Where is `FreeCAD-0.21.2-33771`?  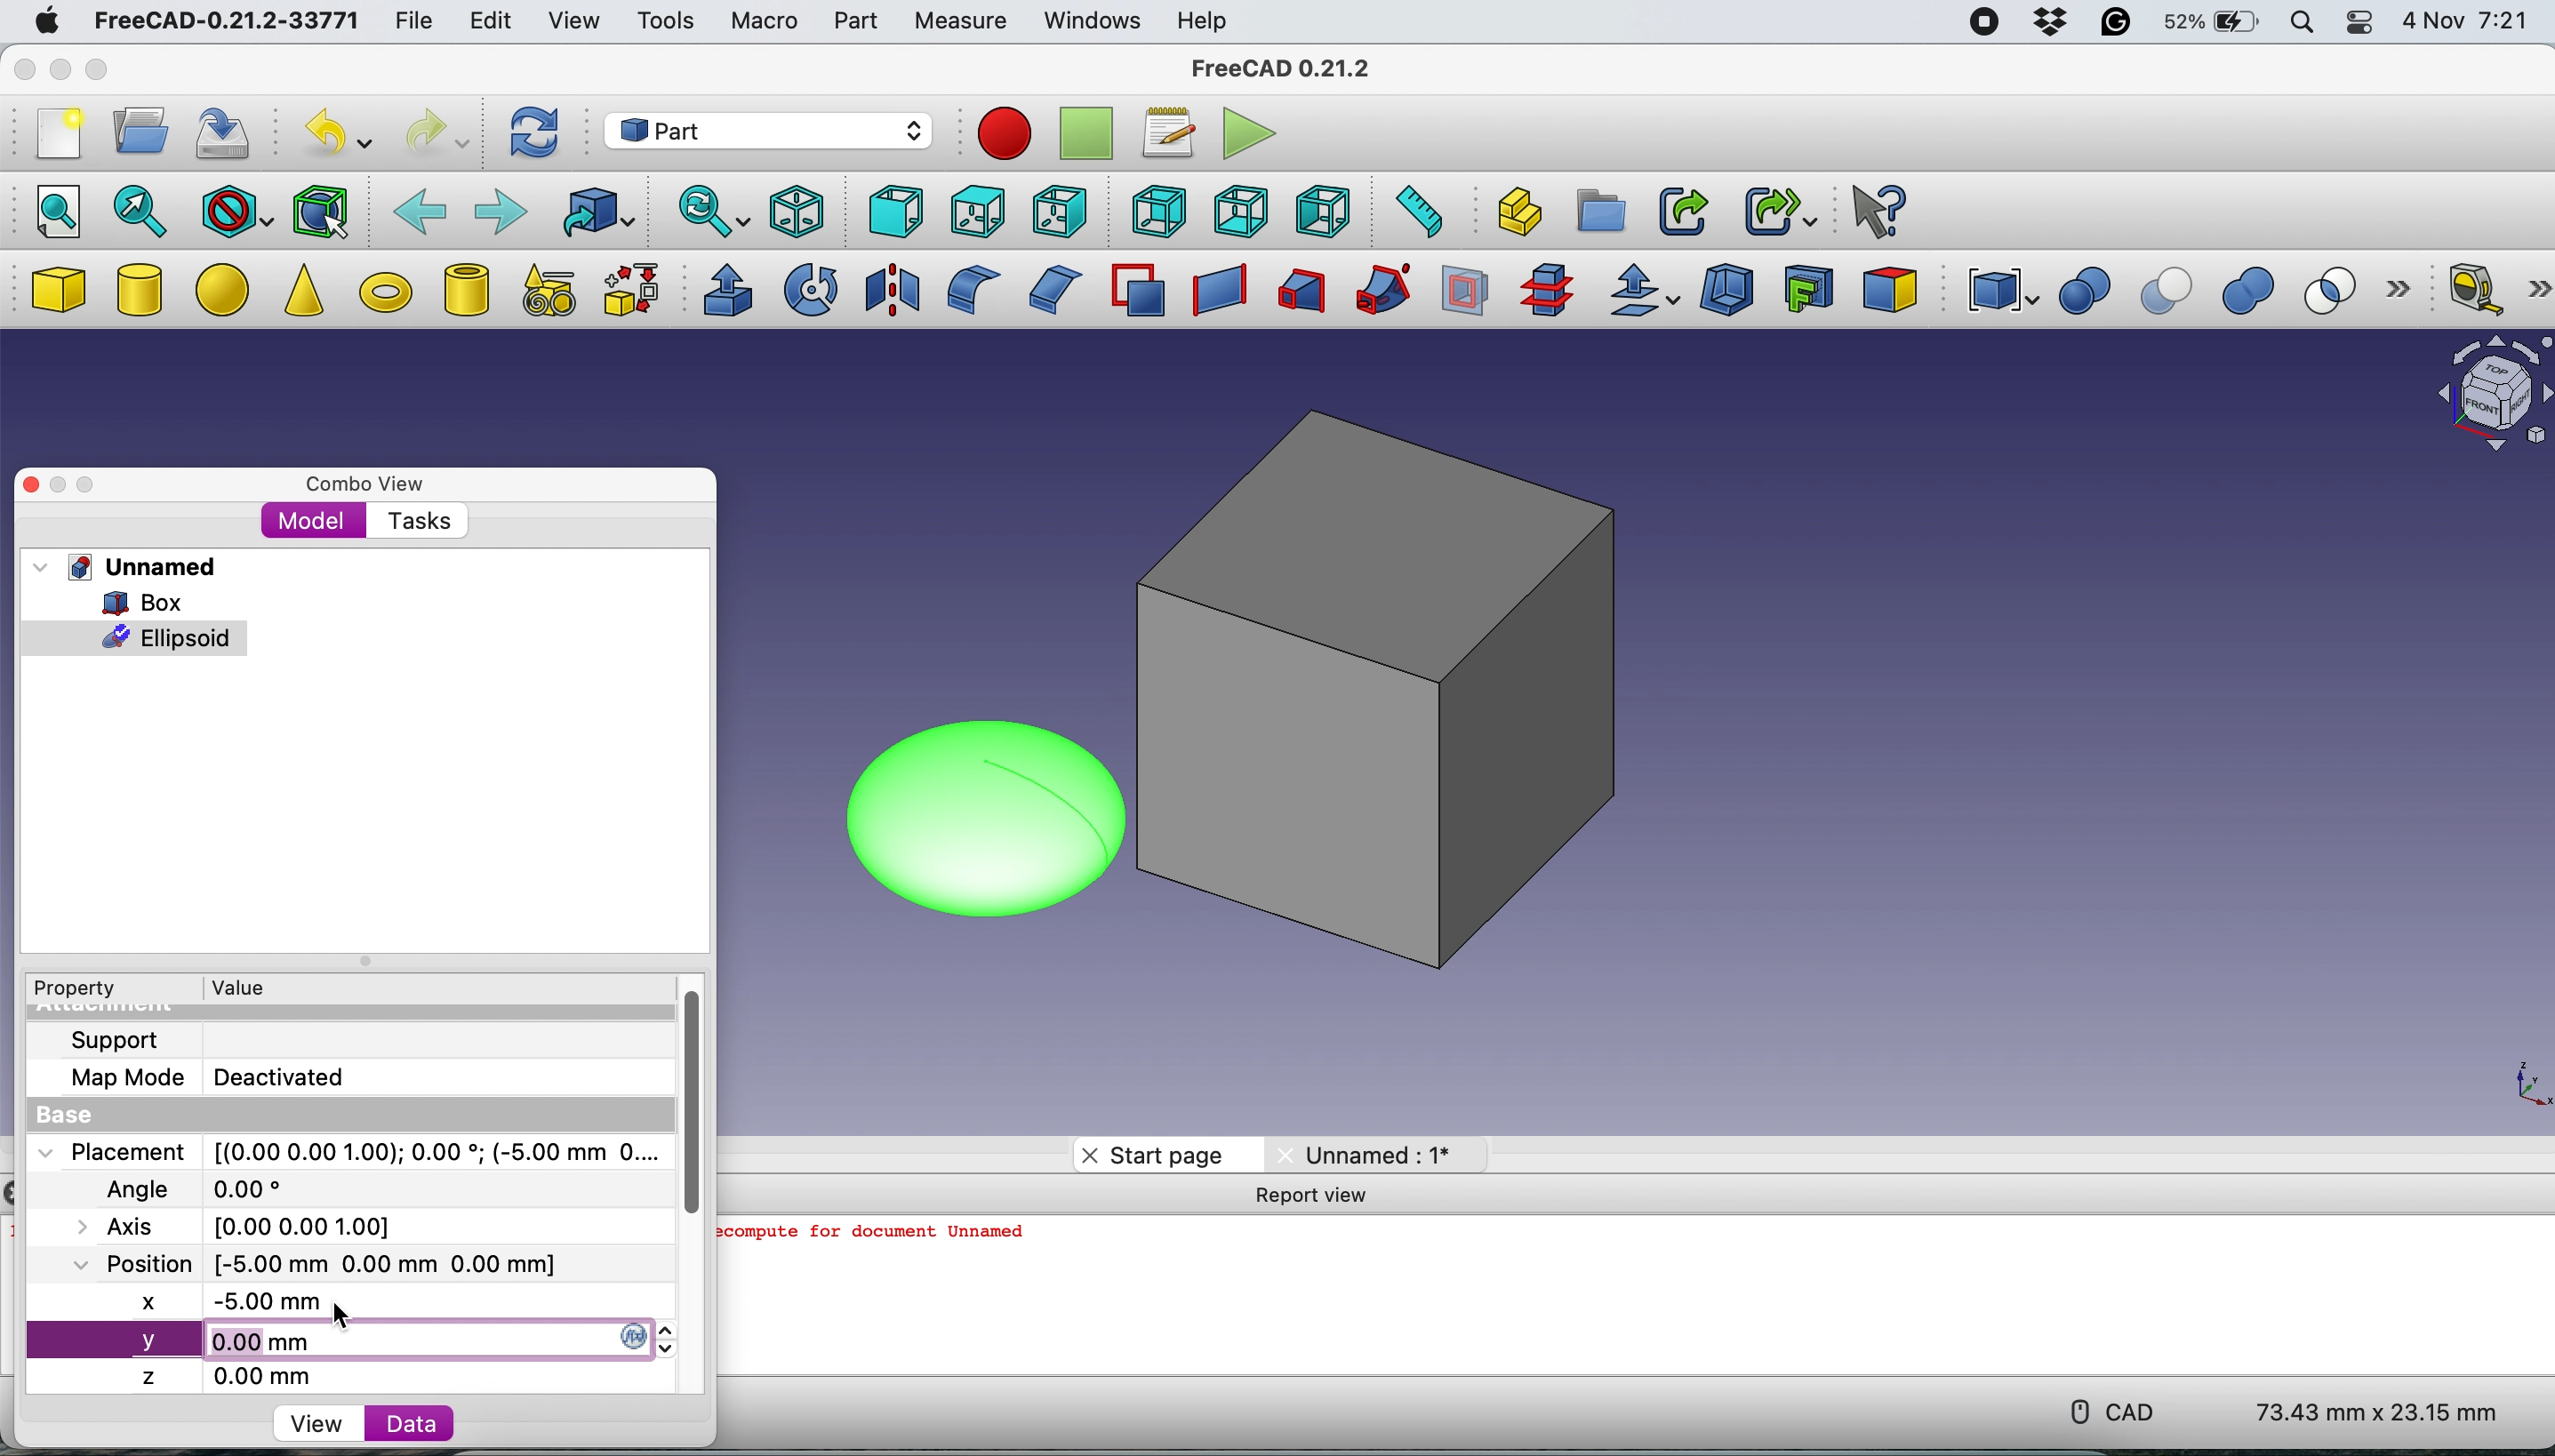
FreeCAD-0.21.2-33771 is located at coordinates (222, 22).